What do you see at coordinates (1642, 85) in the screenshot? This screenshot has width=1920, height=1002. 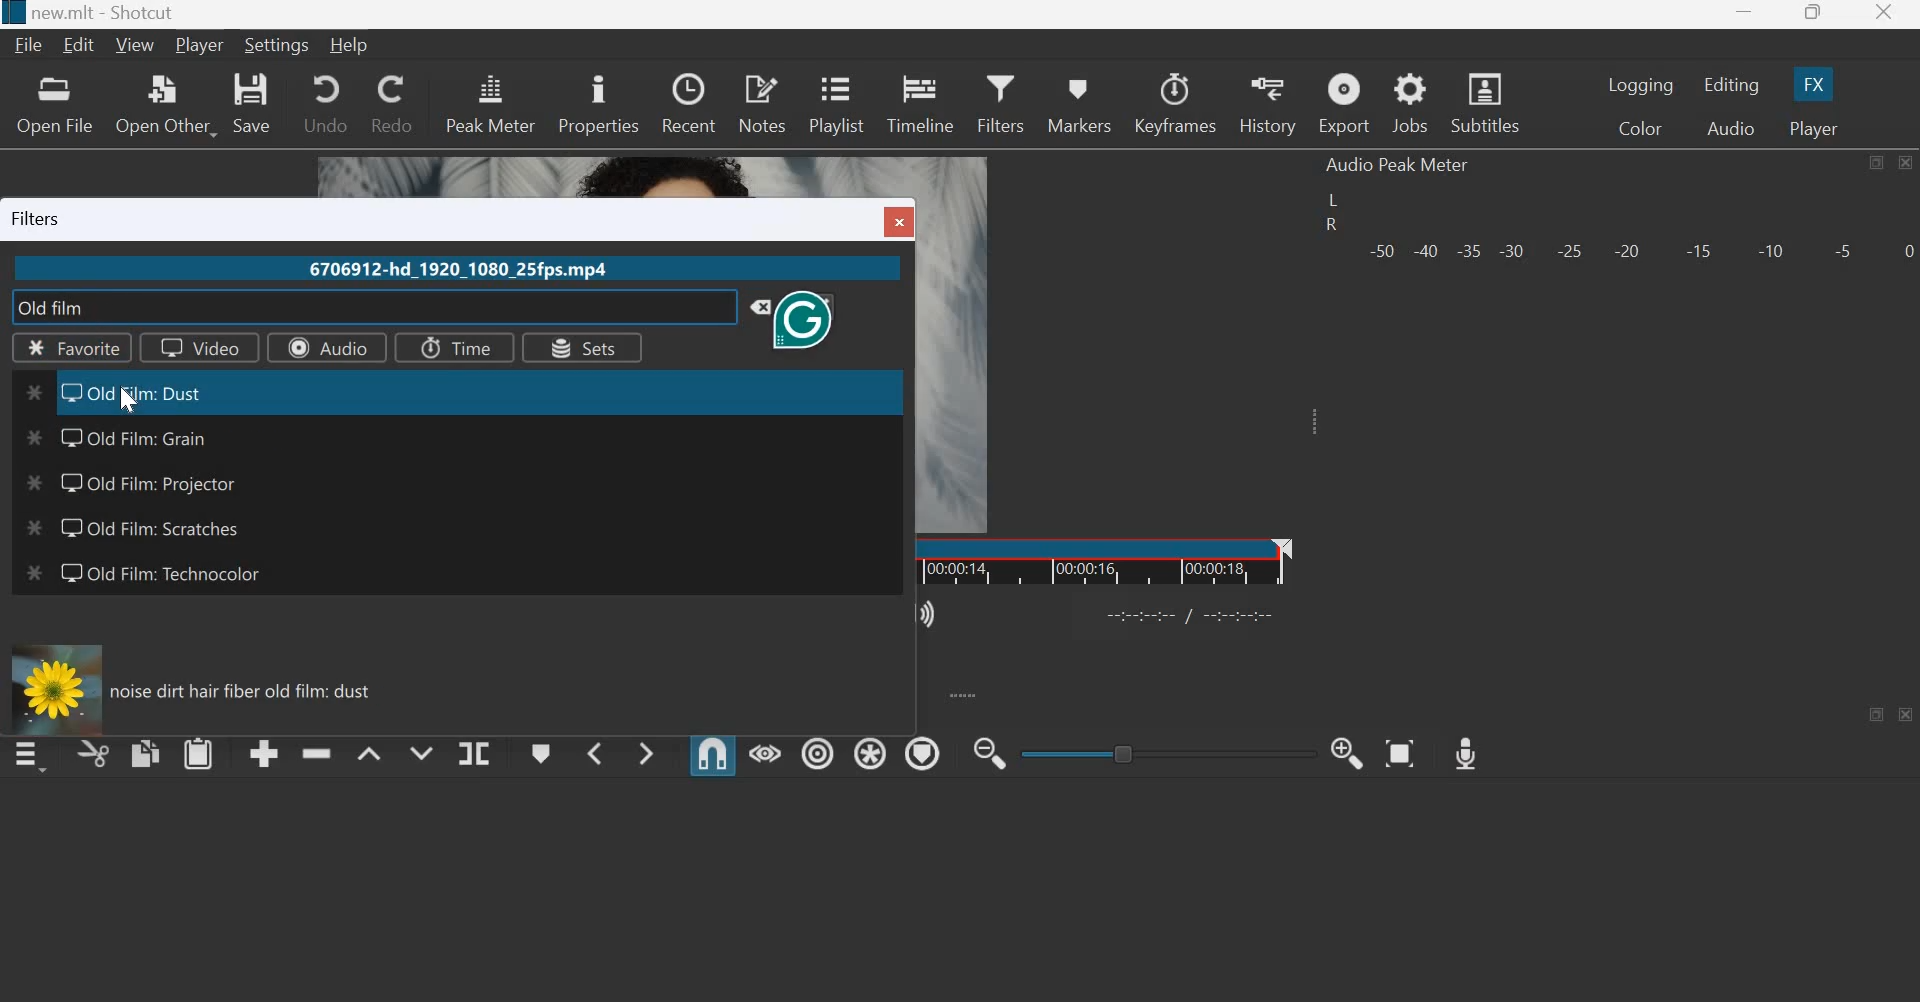 I see `Logging` at bounding box center [1642, 85].